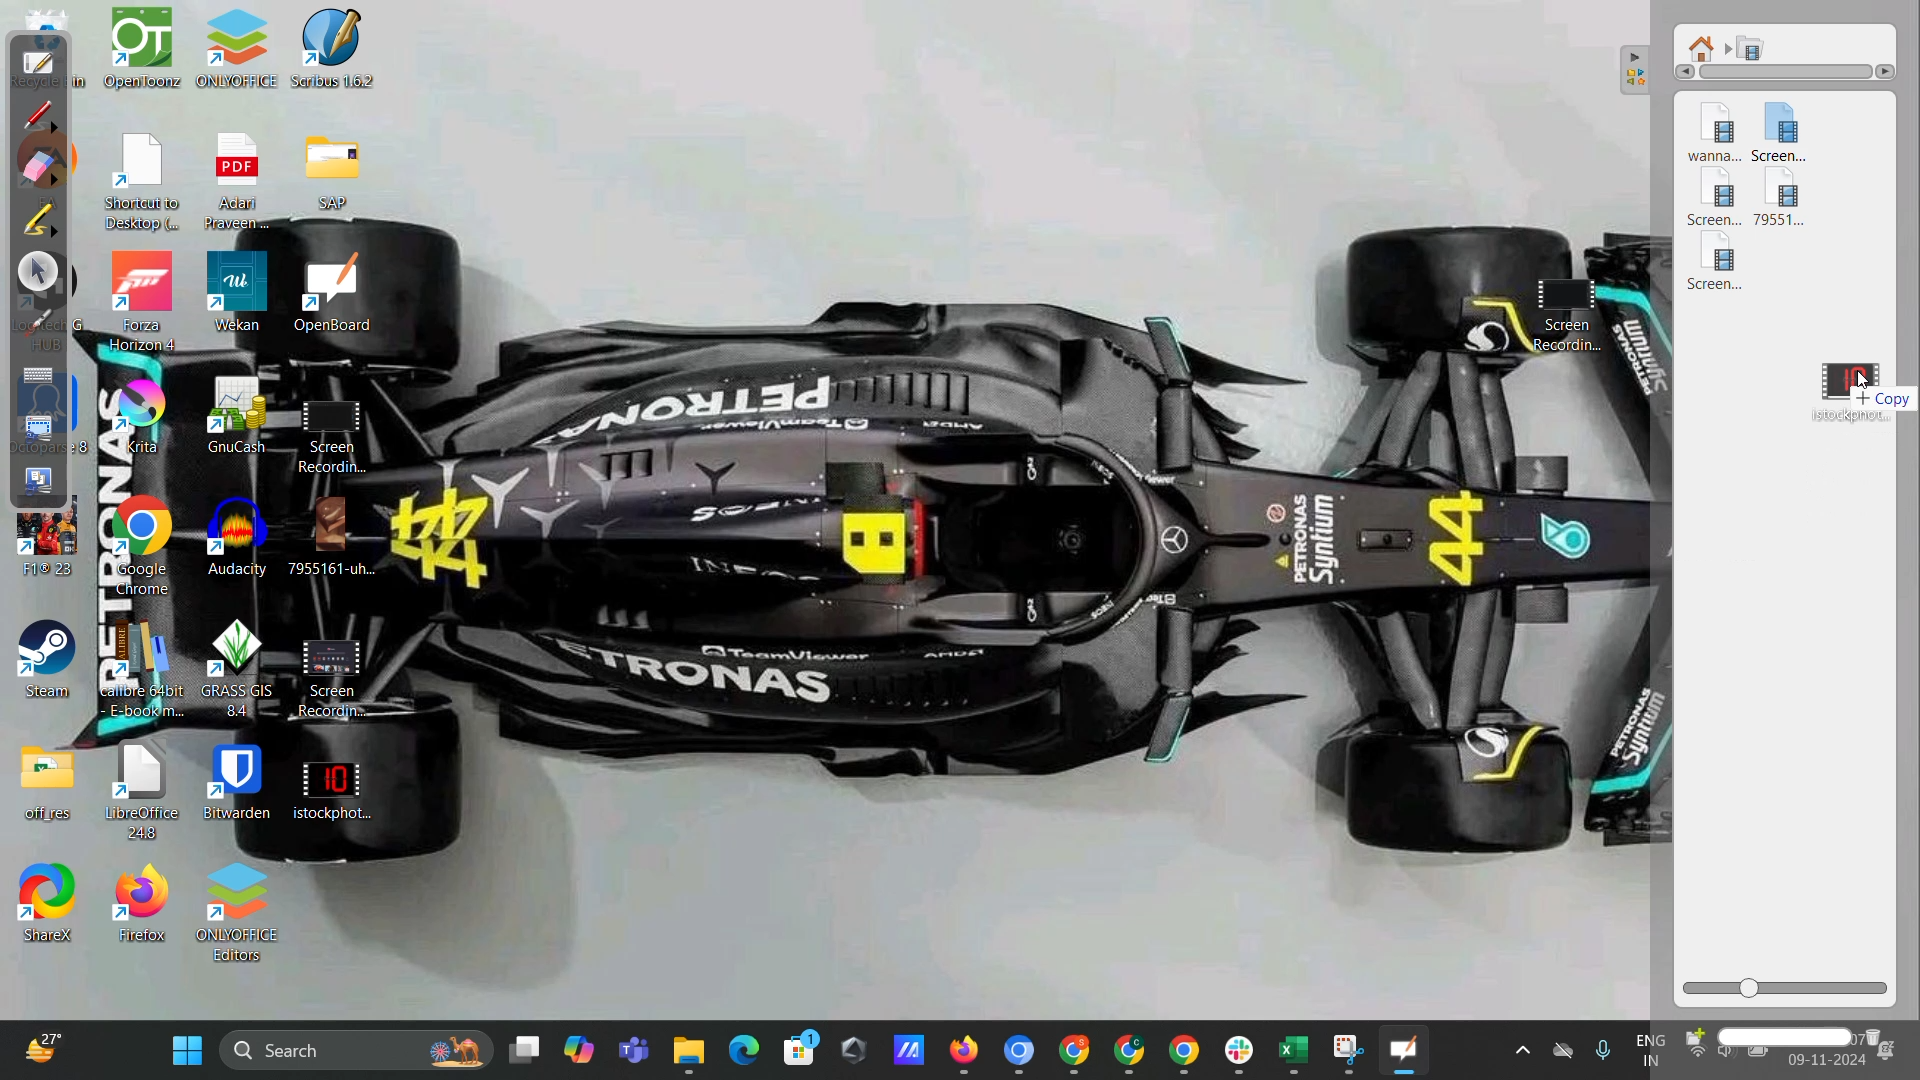 This screenshot has height=1080, width=1920. What do you see at coordinates (36, 272) in the screenshot?
I see `select and modify objects` at bounding box center [36, 272].